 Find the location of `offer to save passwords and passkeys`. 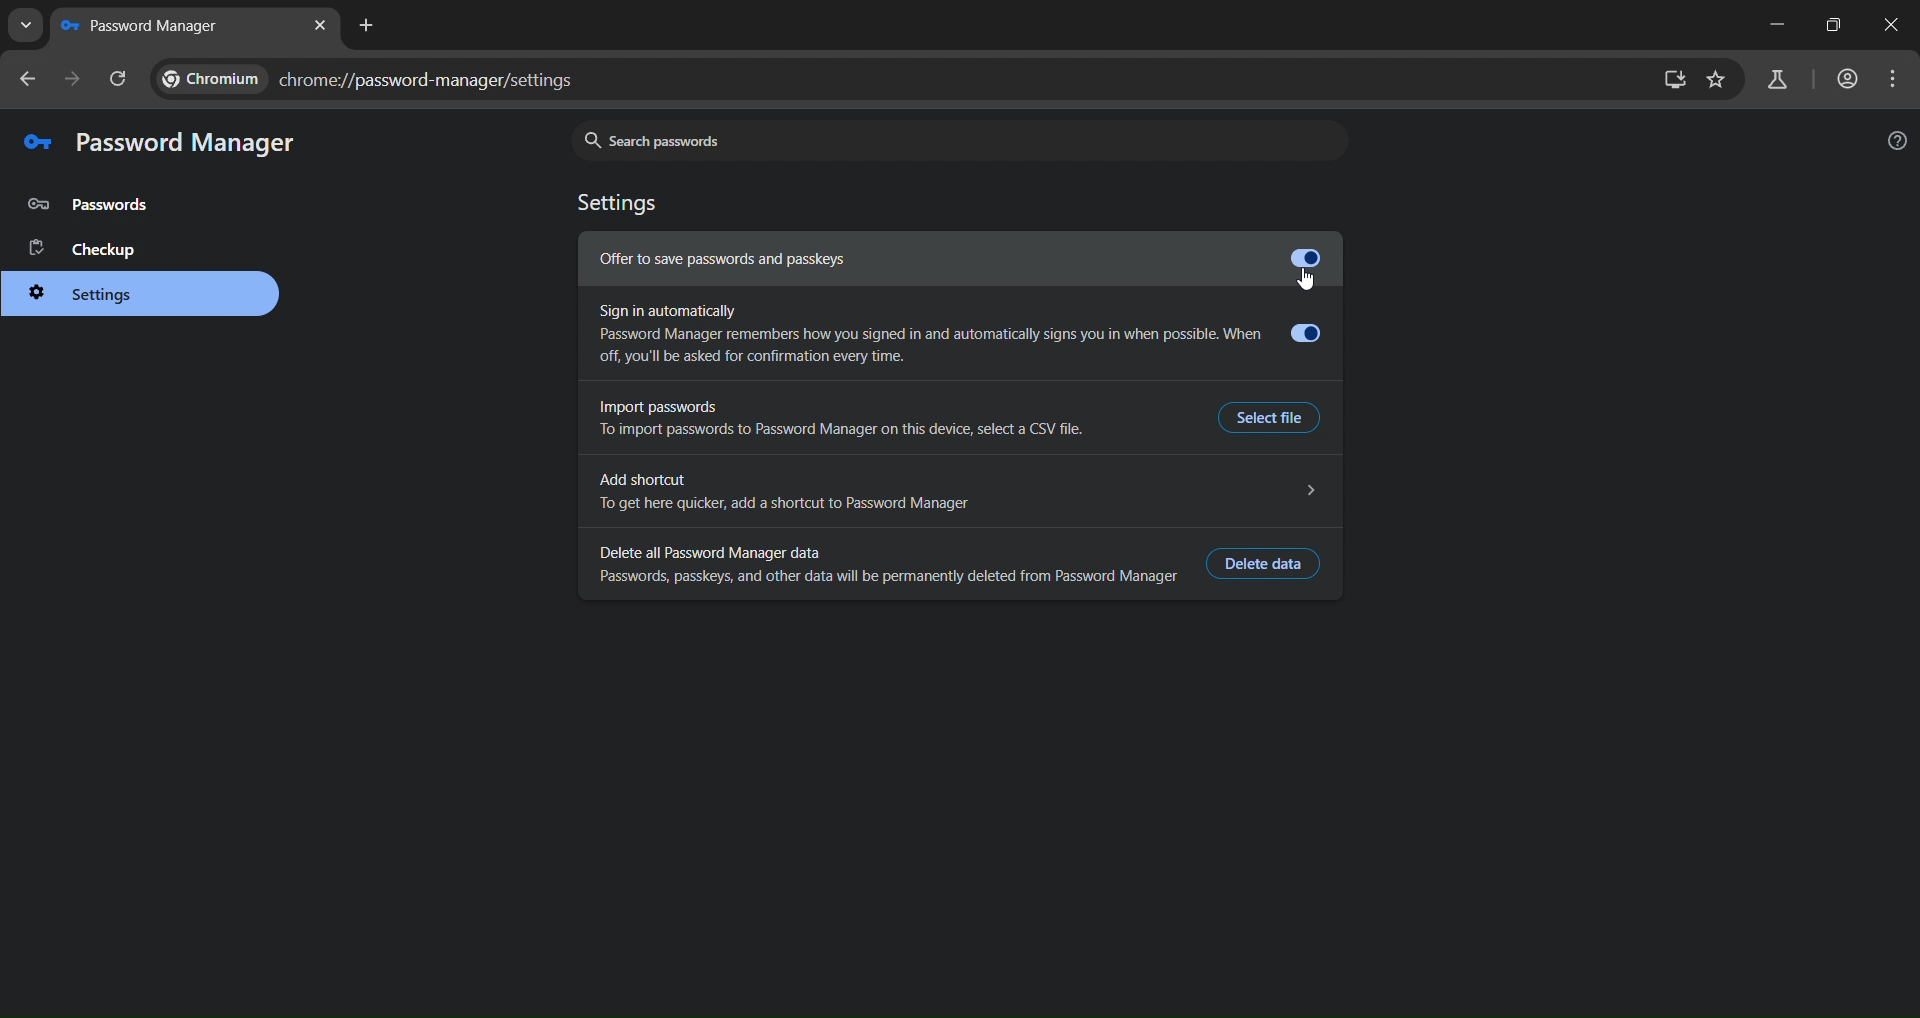

offer to save passwords and passkeys is located at coordinates (913, 260).